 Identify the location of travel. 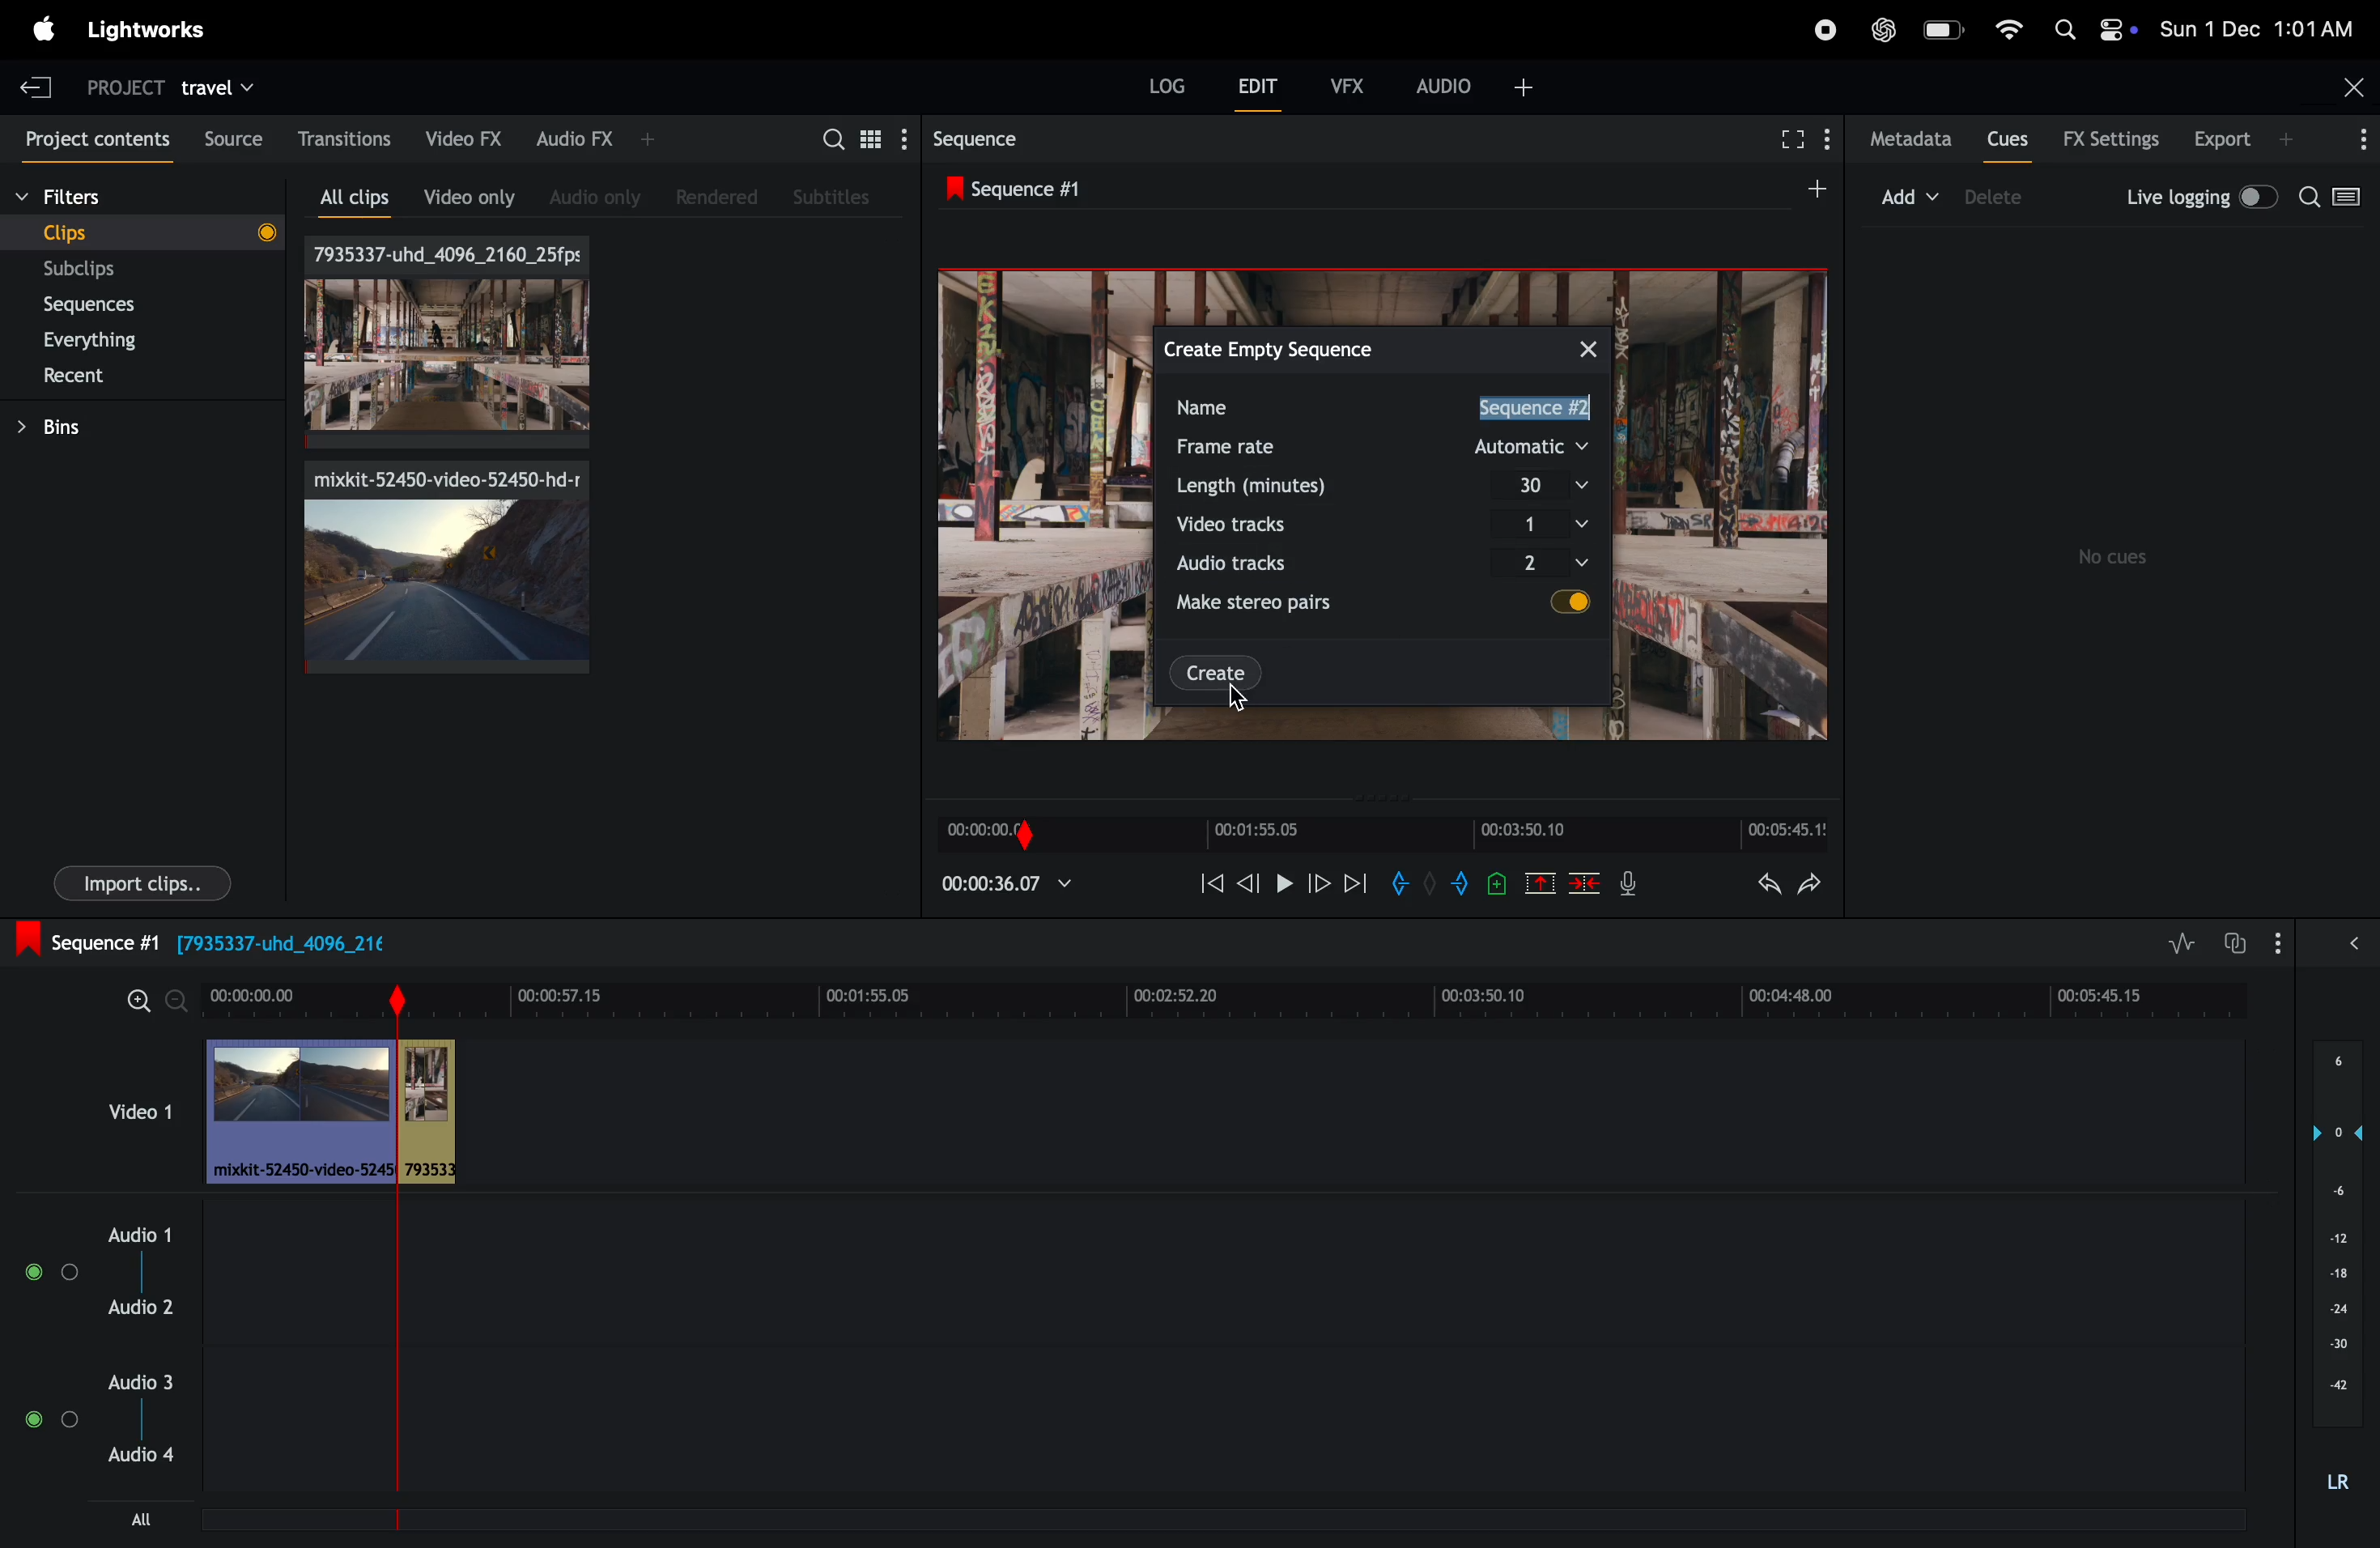
(219, 84).